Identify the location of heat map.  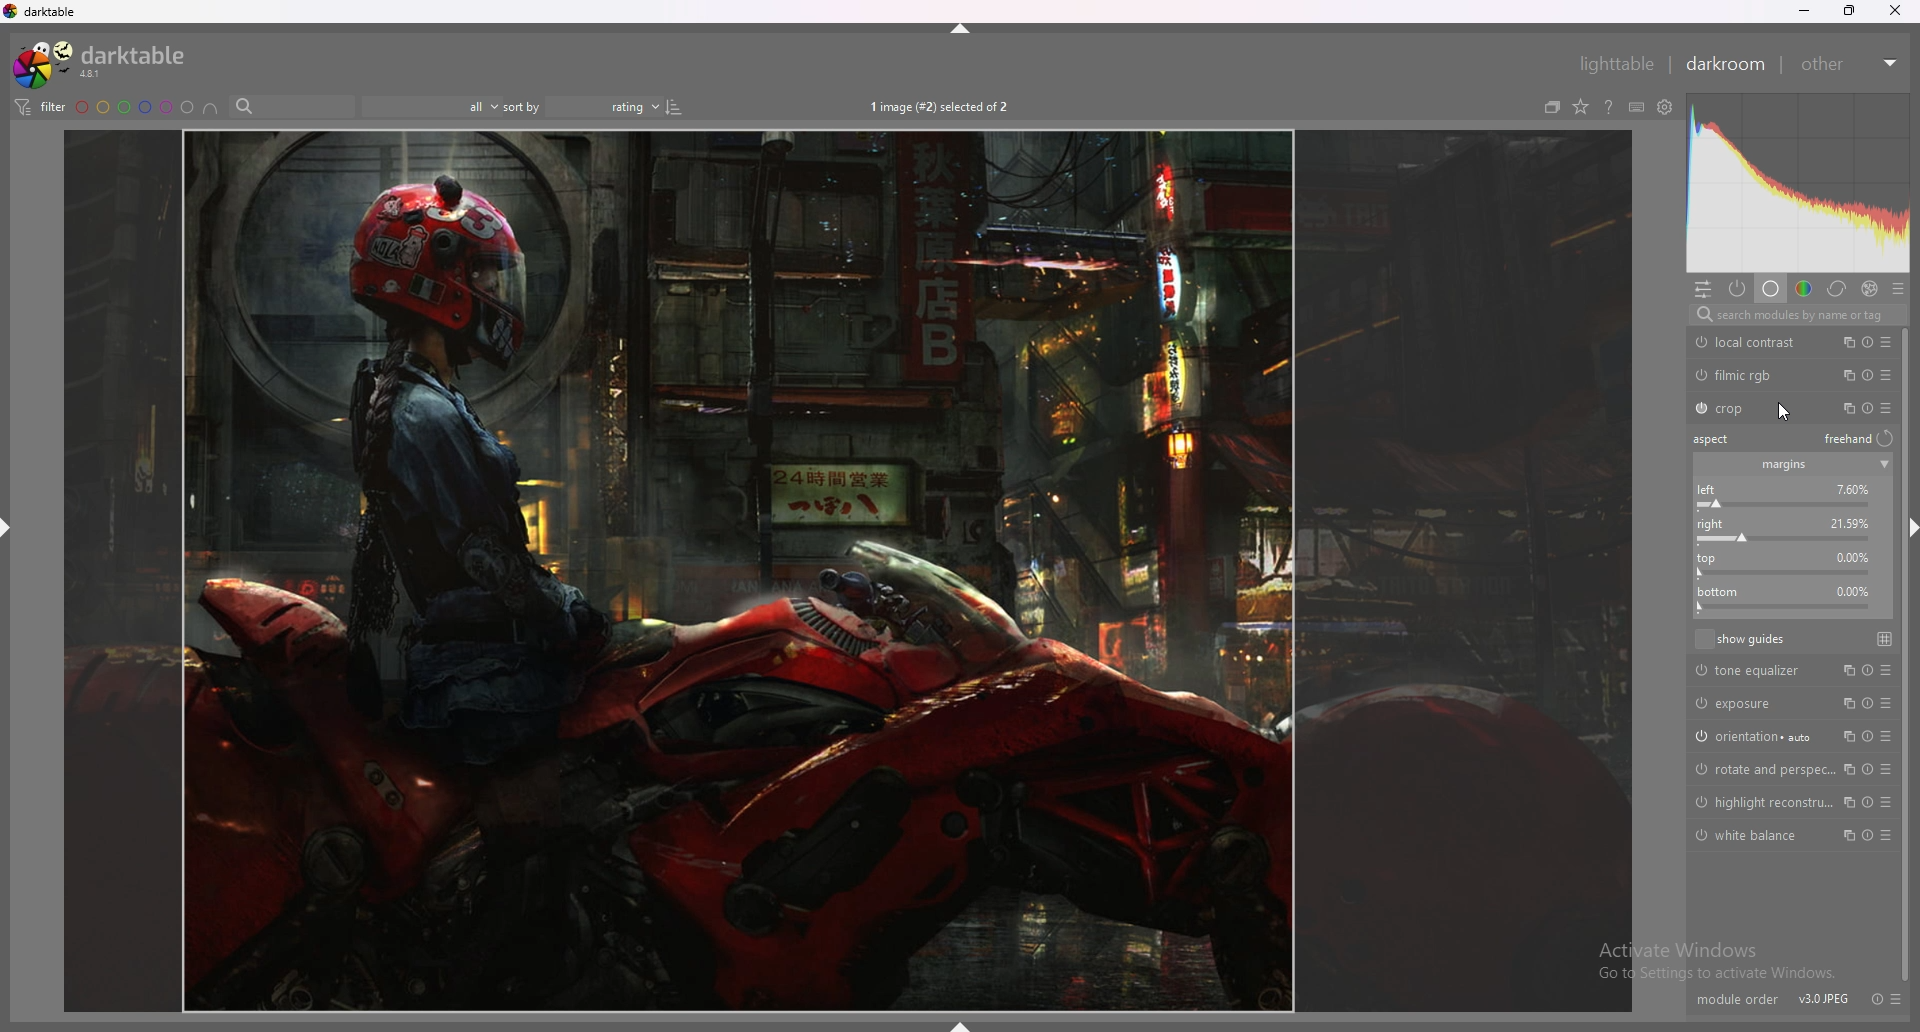
(1797, 182).